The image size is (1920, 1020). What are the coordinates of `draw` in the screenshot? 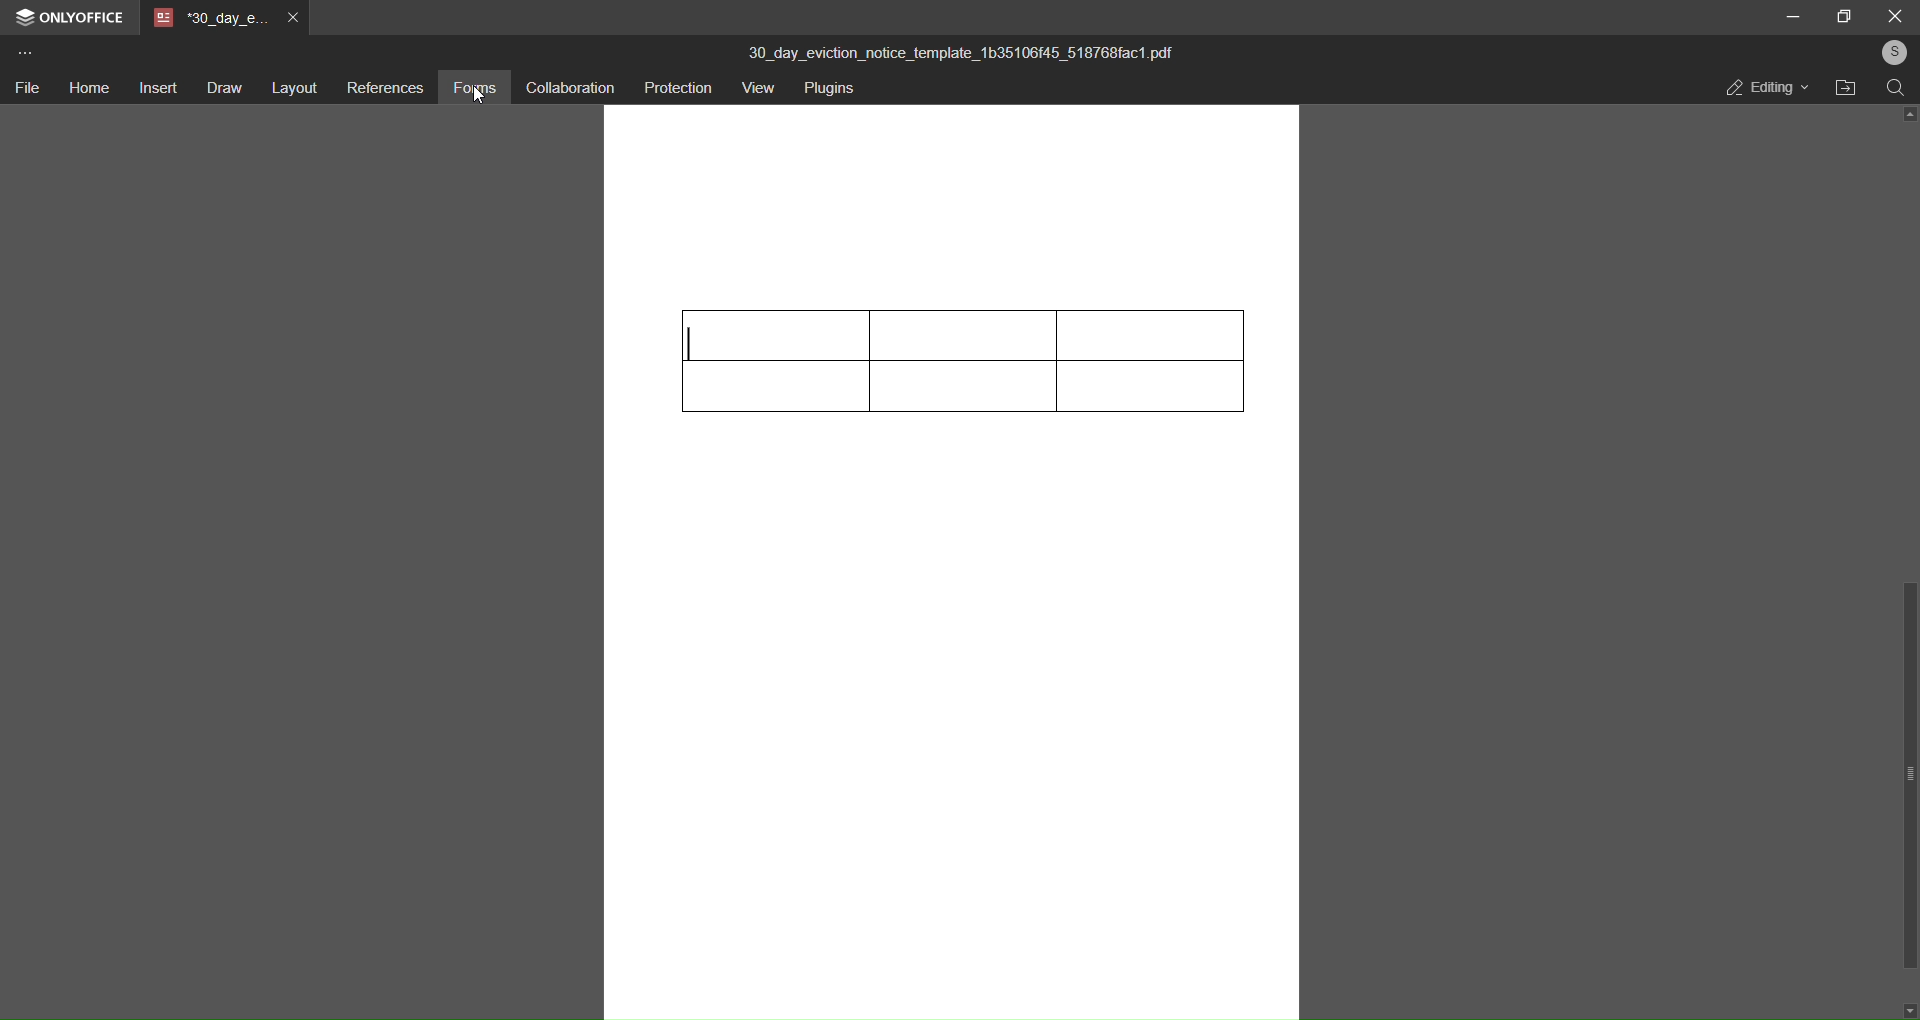 It's located at (221, 87).